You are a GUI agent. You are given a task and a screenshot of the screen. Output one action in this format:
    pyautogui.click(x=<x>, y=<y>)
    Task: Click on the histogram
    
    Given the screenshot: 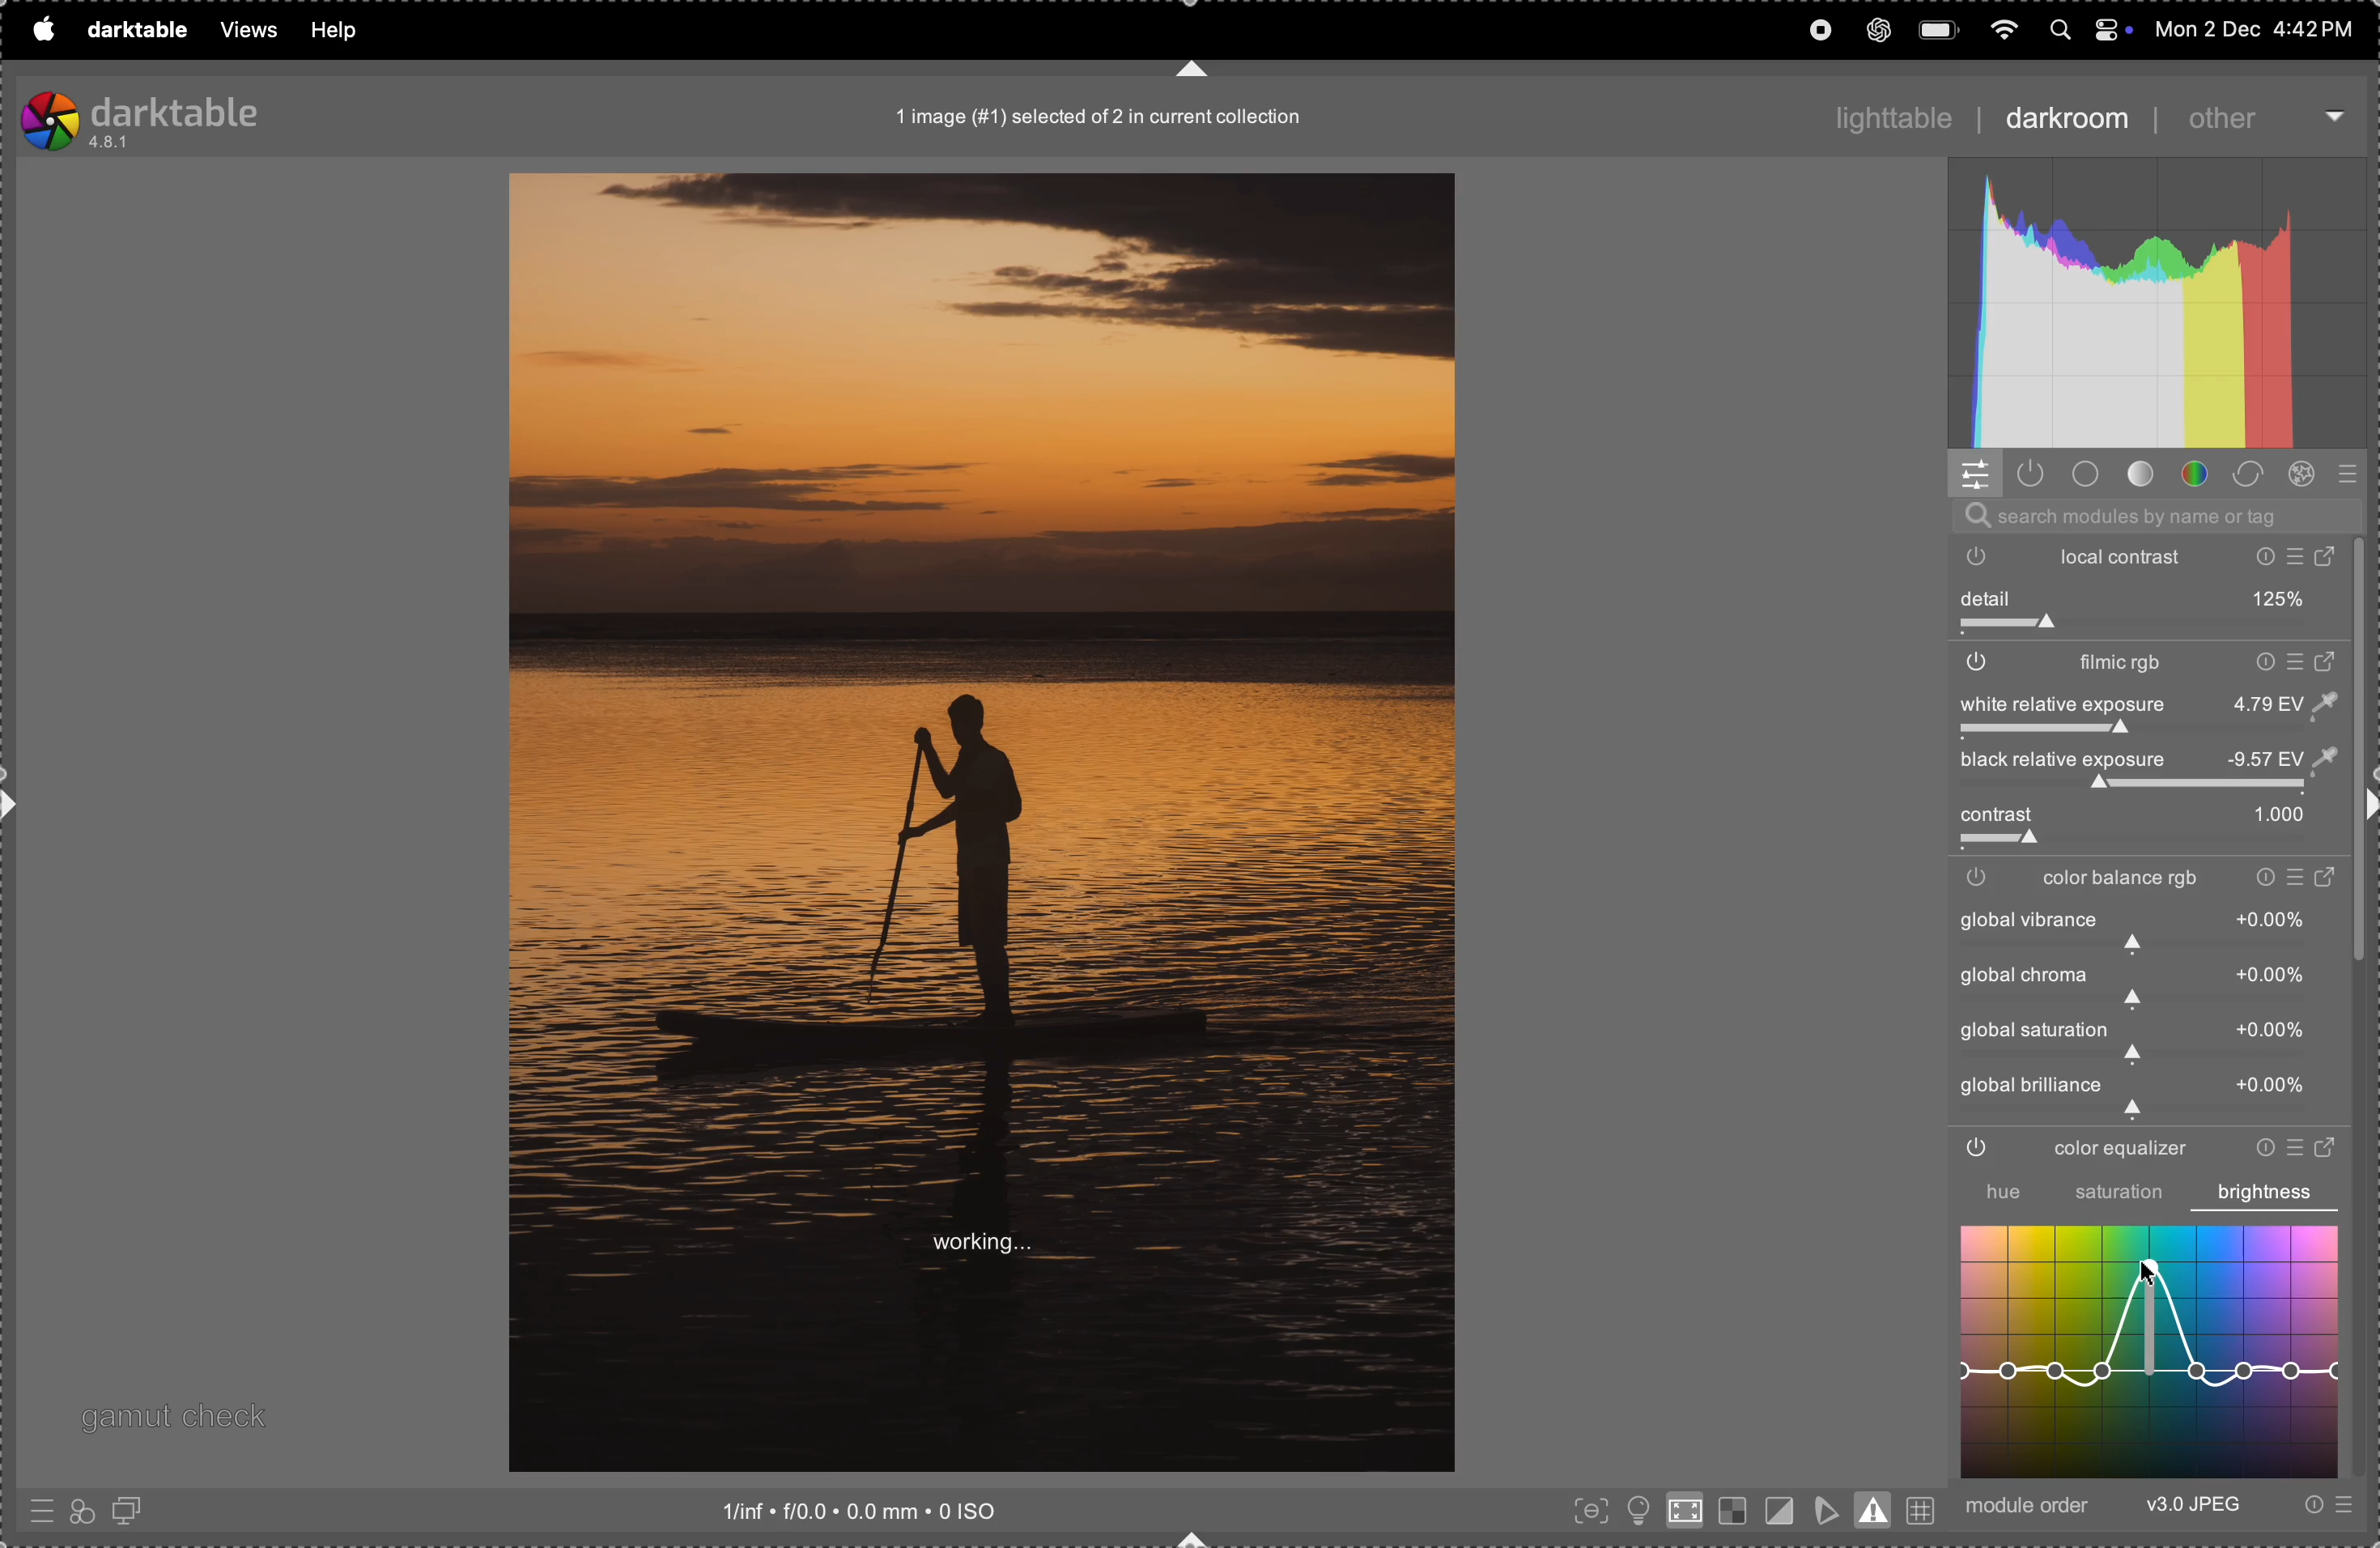 What is the action you would take?
    pyautogui.click(x=2160, y=305)
    